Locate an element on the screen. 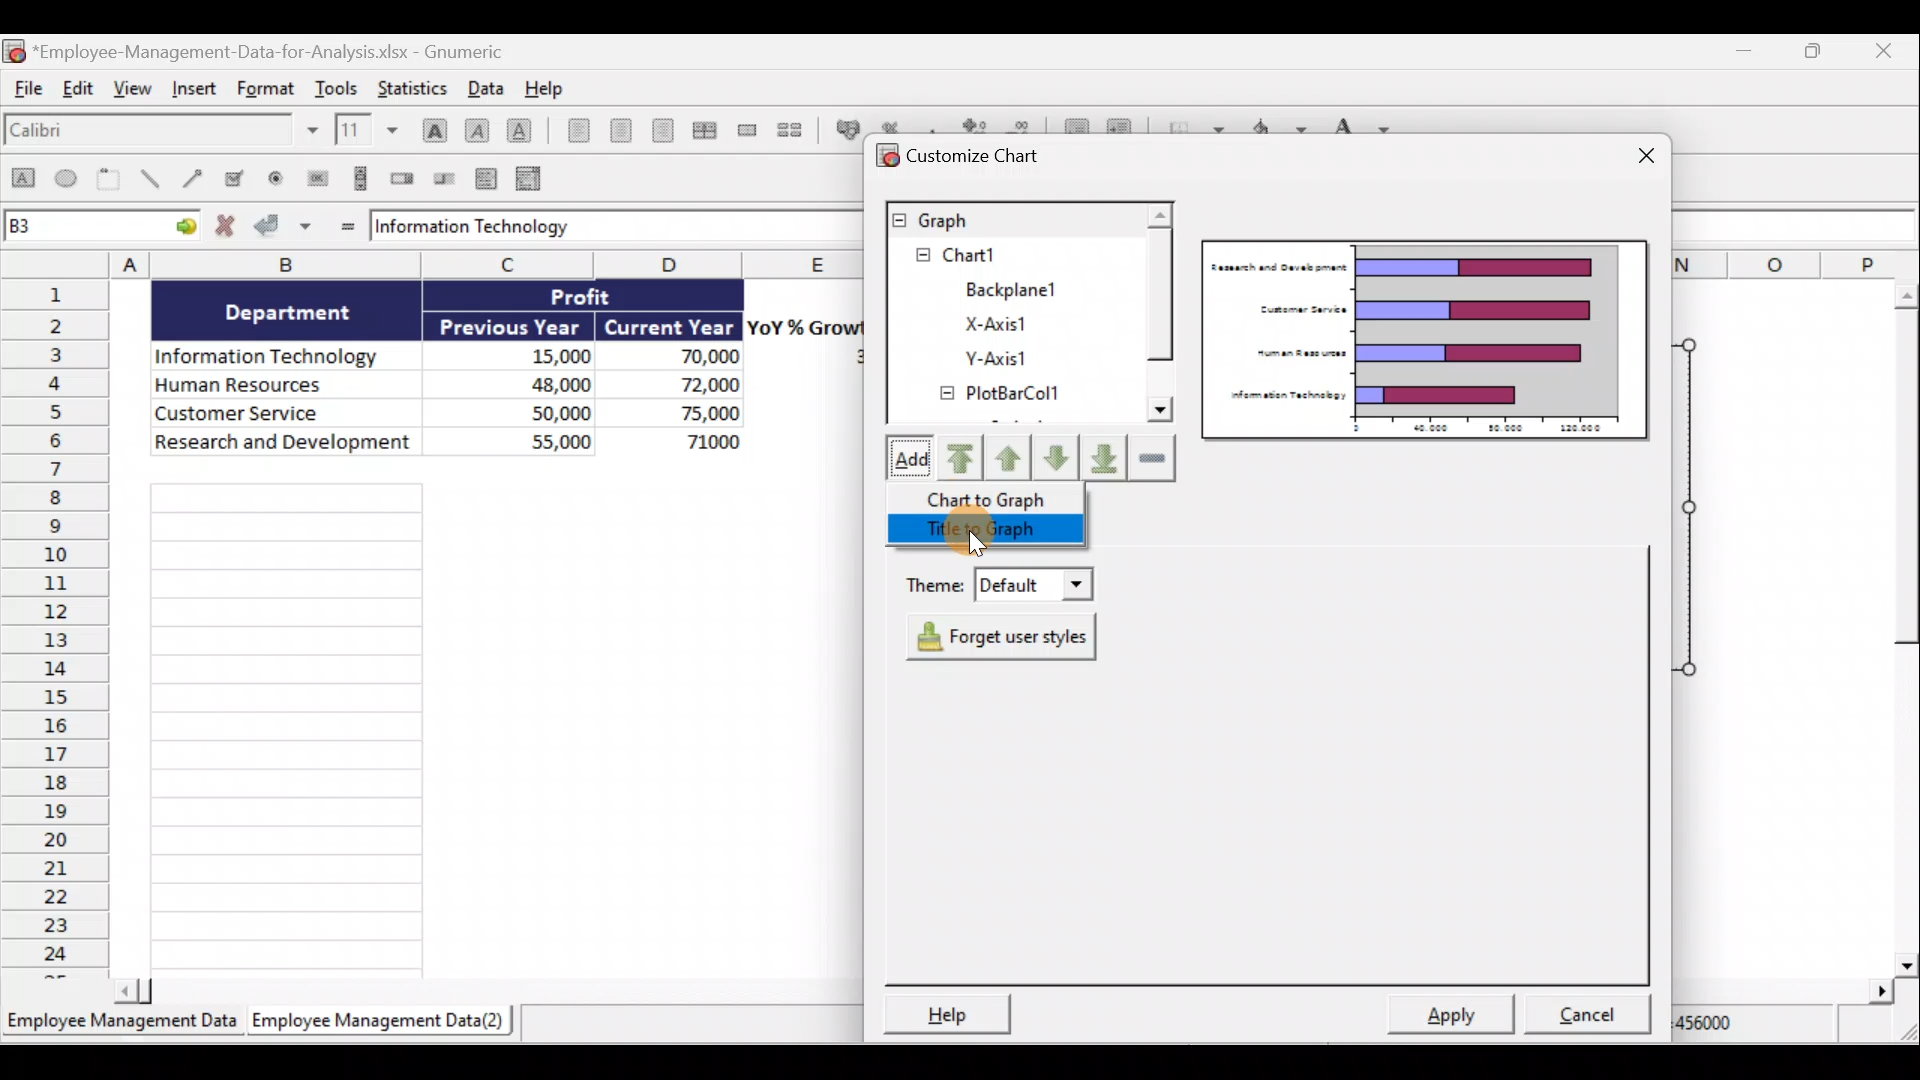 Image resolution: width=1920 pixels, height=1080 pixels. Move down is located at coordinates (1058, 456).